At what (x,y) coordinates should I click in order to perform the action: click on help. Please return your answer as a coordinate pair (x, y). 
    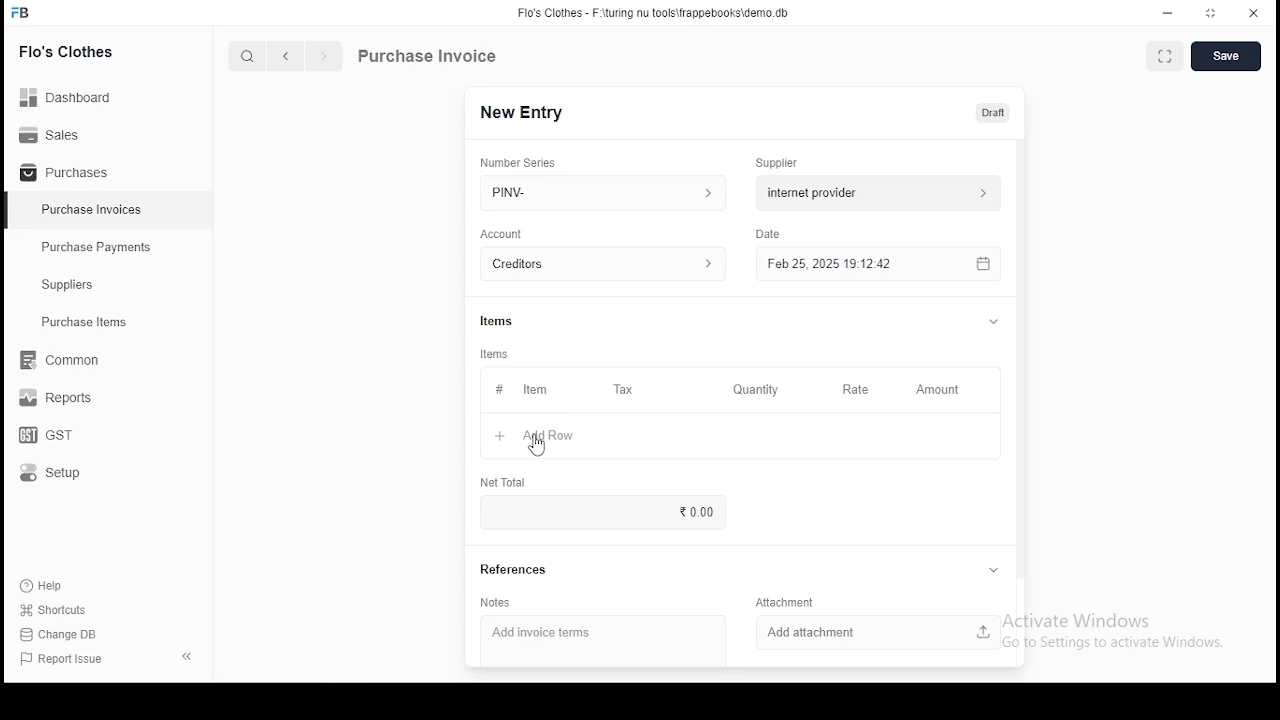
    Looking at the image, I should click on (46, 583).